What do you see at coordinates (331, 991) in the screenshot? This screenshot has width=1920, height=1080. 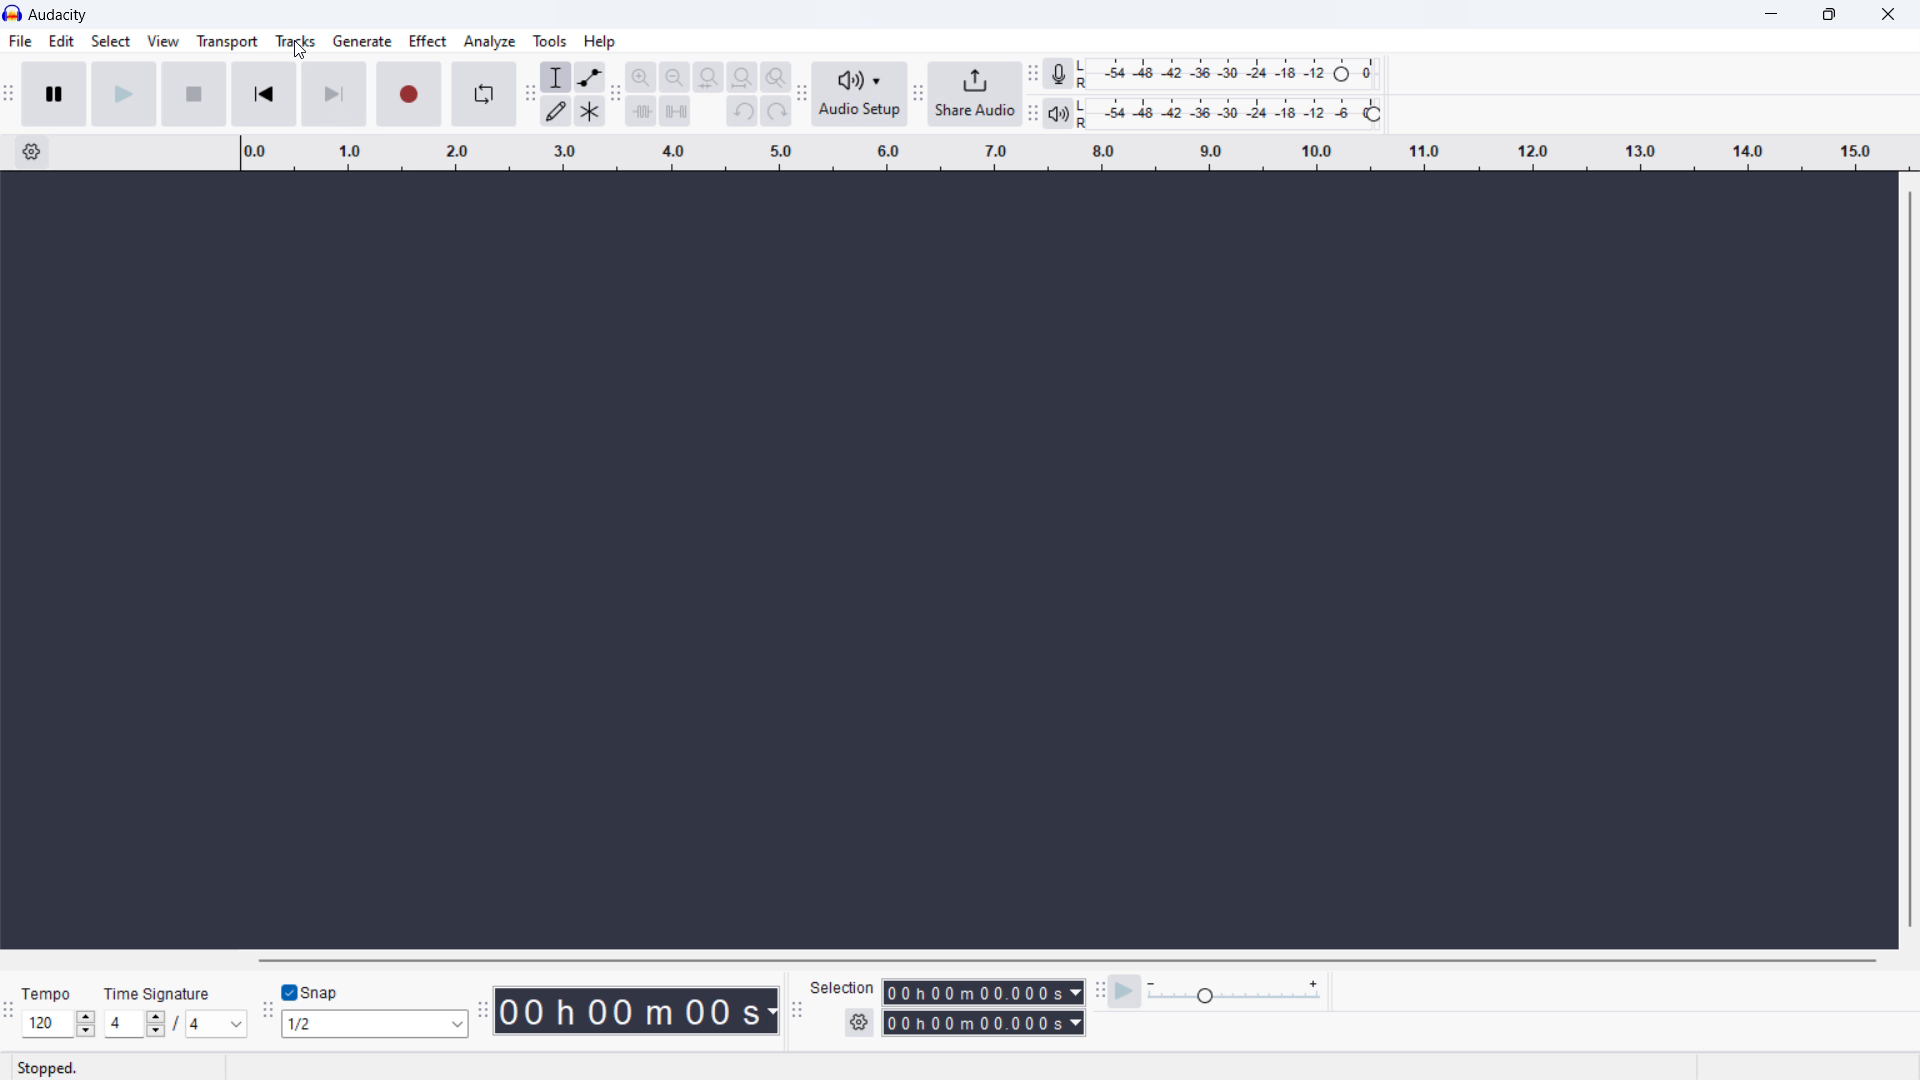 I see `snap` at bounding box center [331, 991].